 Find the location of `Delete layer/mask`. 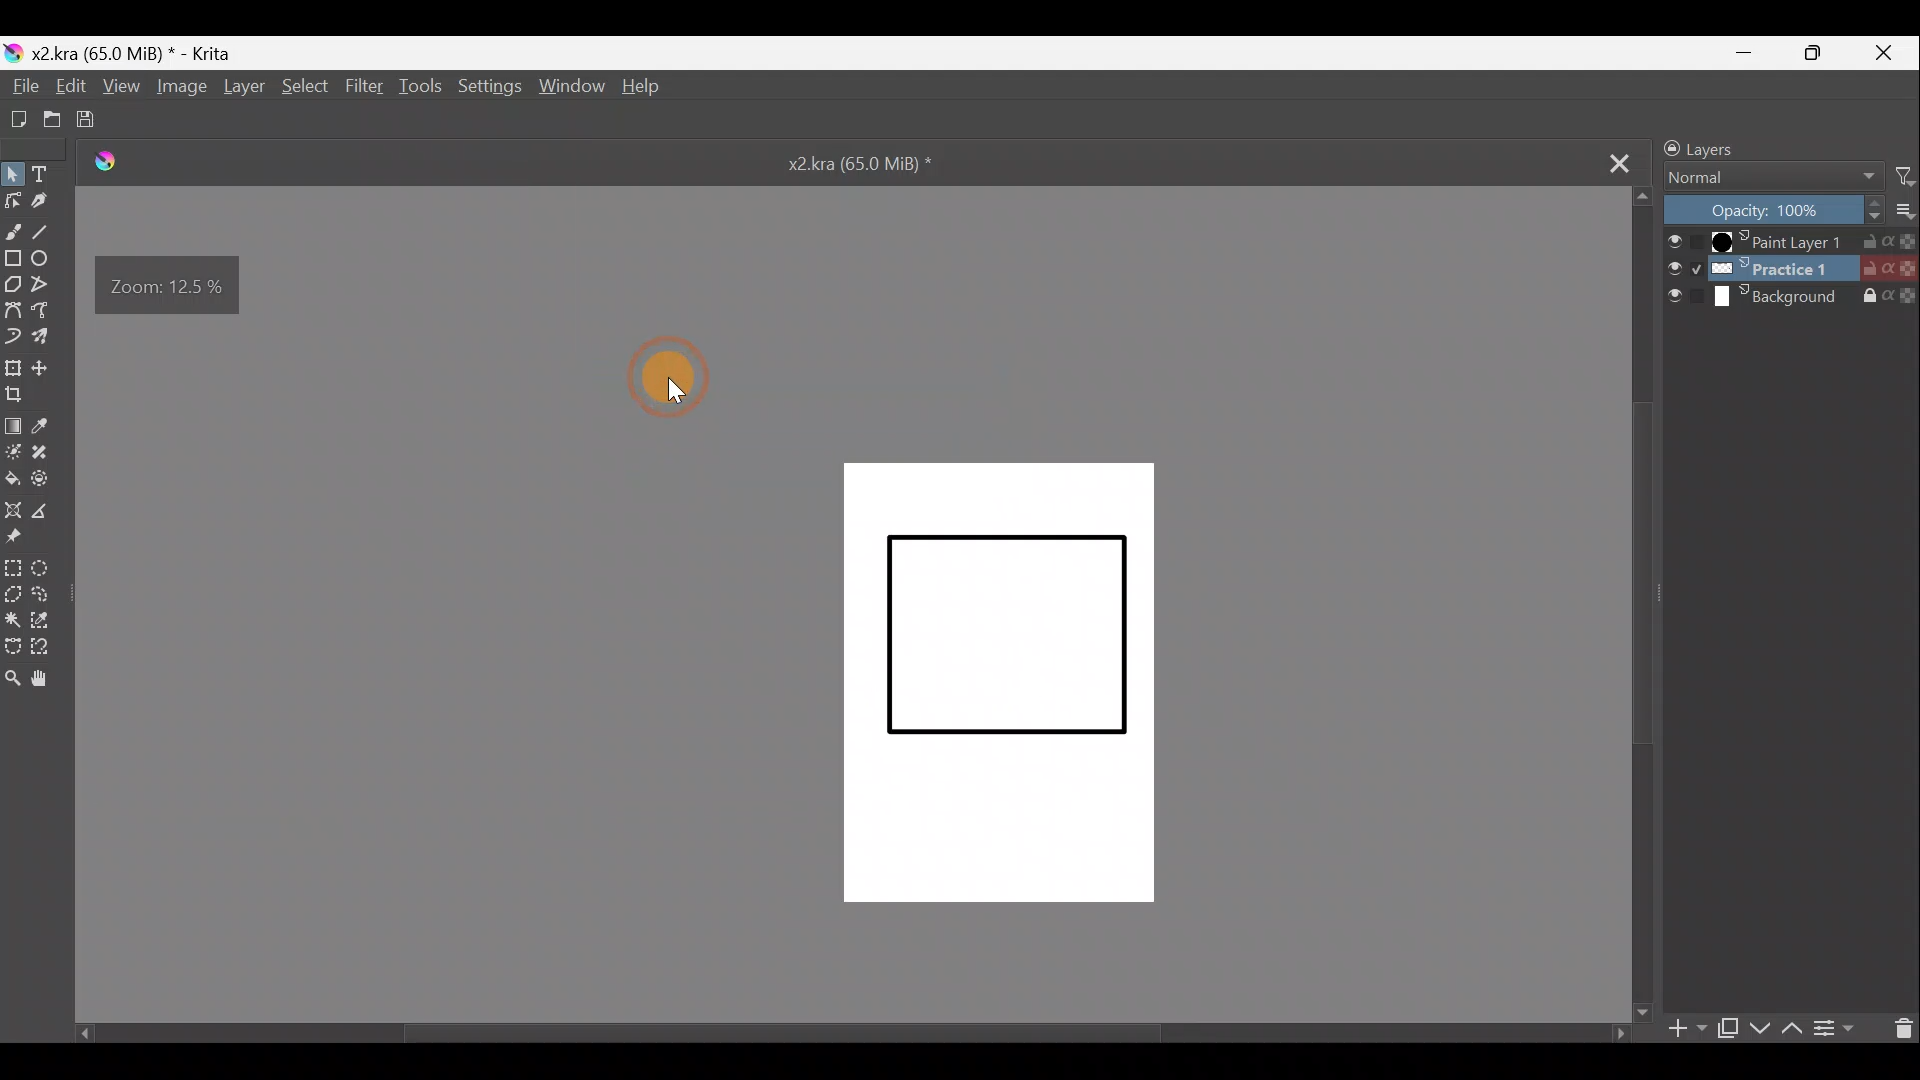

Delete layer/mask is located at coordinates (1904, 1028).